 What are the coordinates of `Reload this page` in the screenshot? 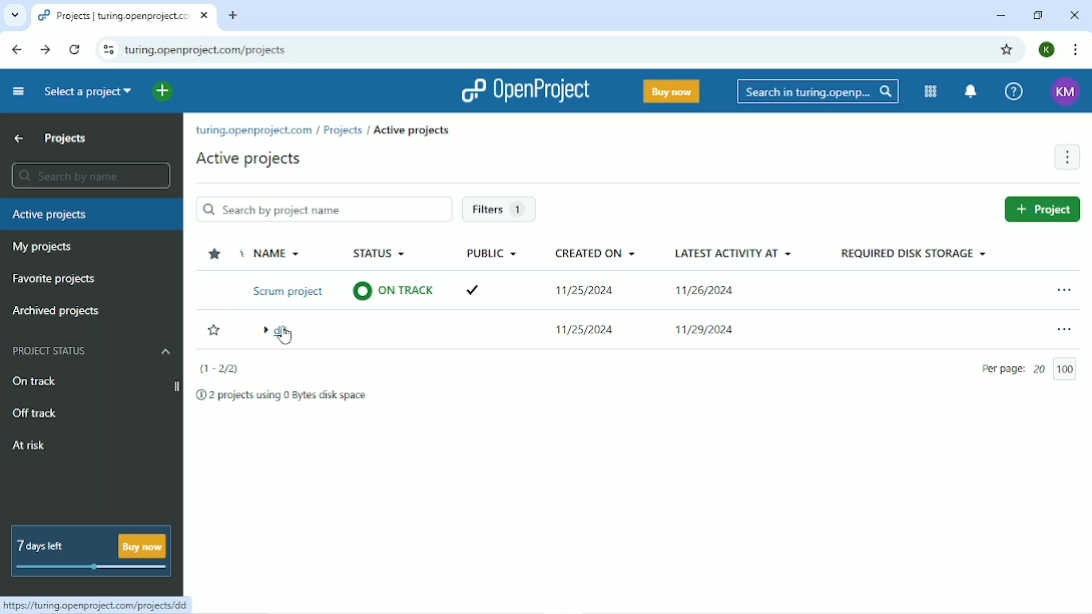 It's located at (76, 49).